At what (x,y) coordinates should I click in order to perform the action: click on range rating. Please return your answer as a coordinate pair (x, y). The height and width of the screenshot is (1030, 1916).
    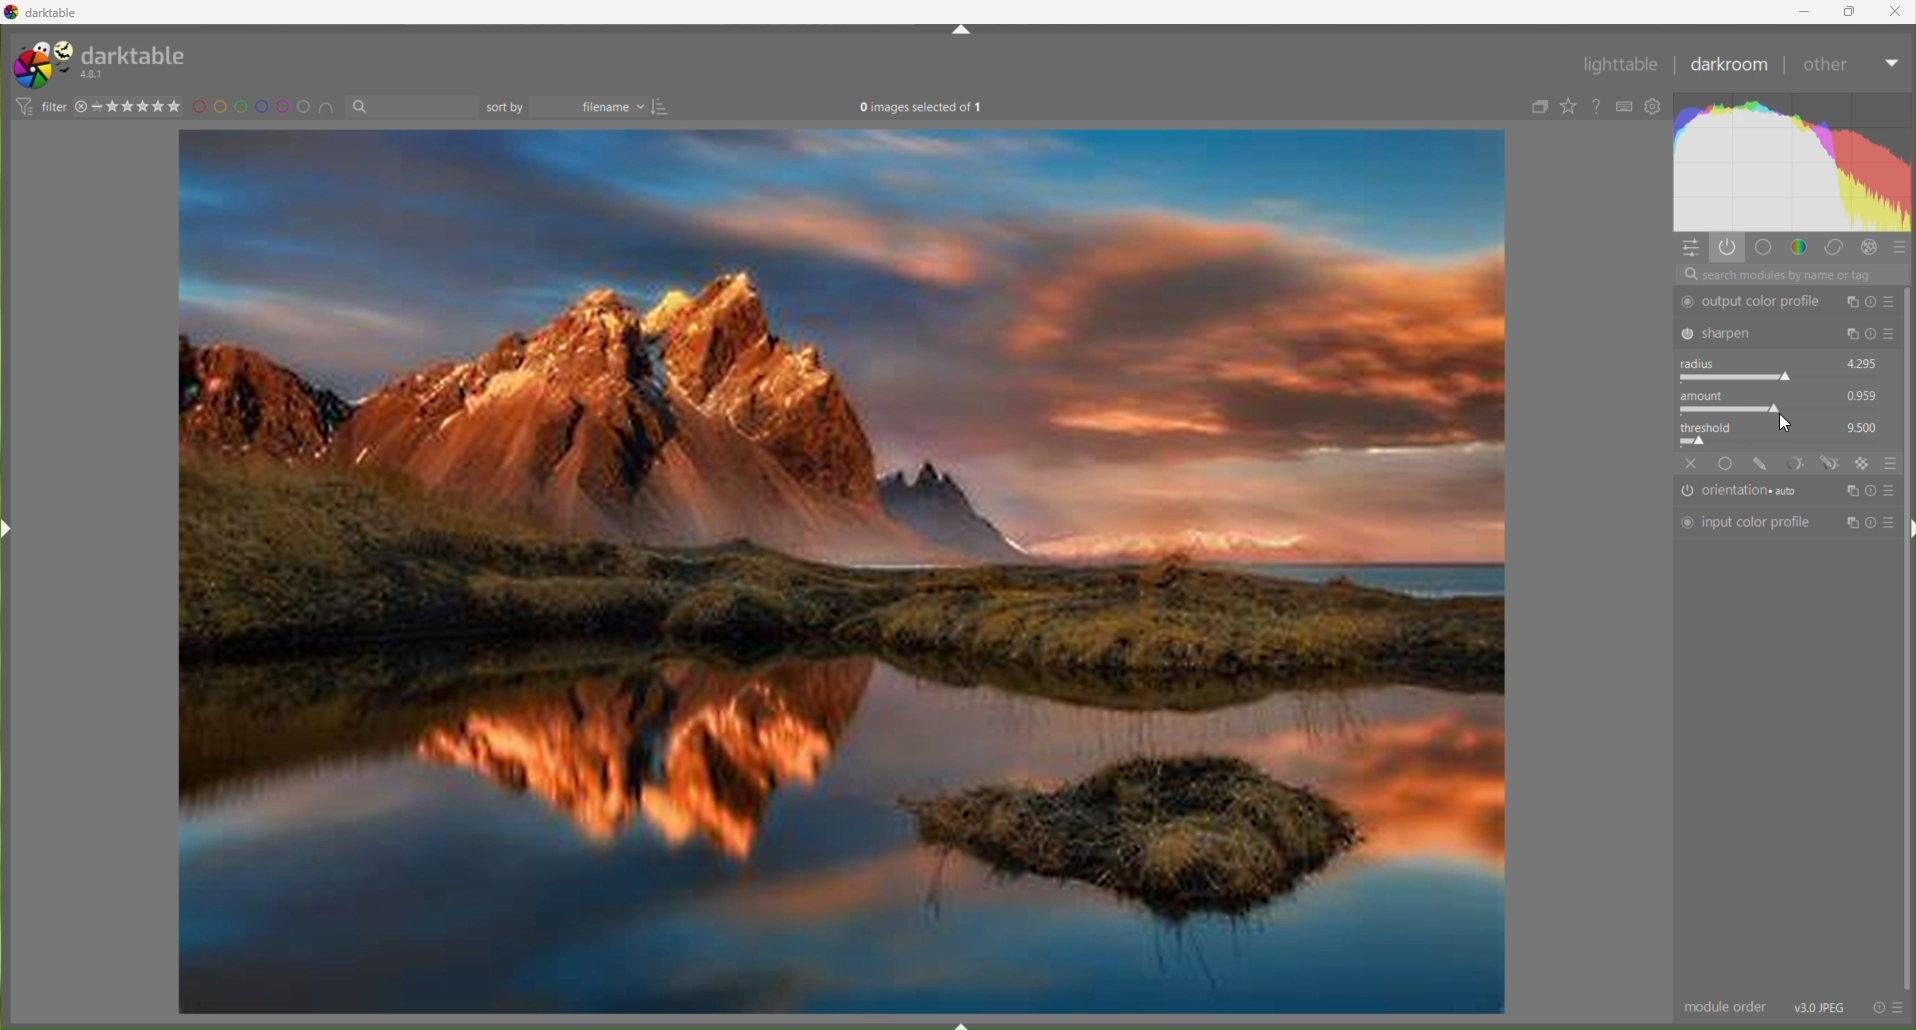
    Looking at the image, I should click on (141, 107).